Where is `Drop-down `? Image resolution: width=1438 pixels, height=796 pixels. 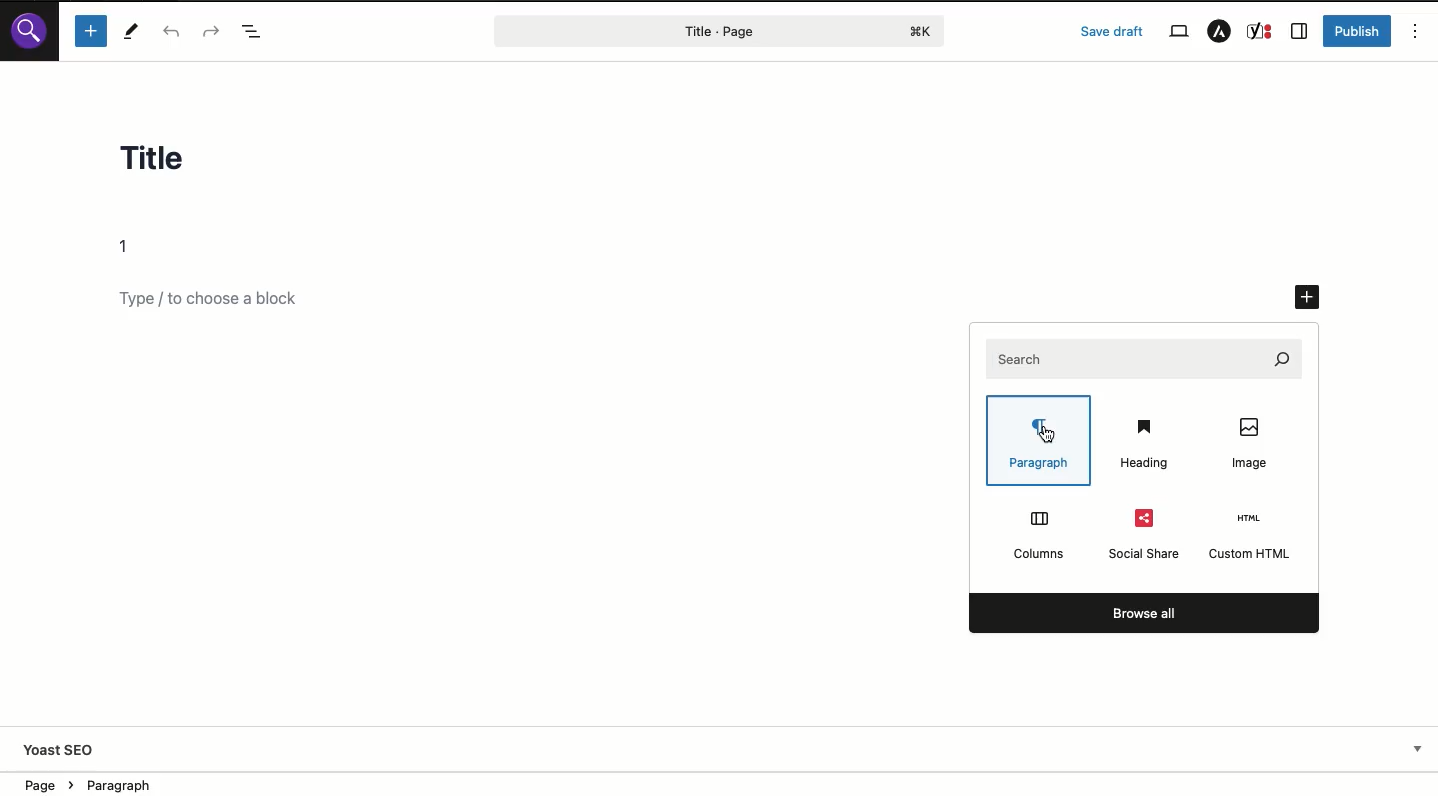
Drop-down  is located at coordinates (1418, 749).